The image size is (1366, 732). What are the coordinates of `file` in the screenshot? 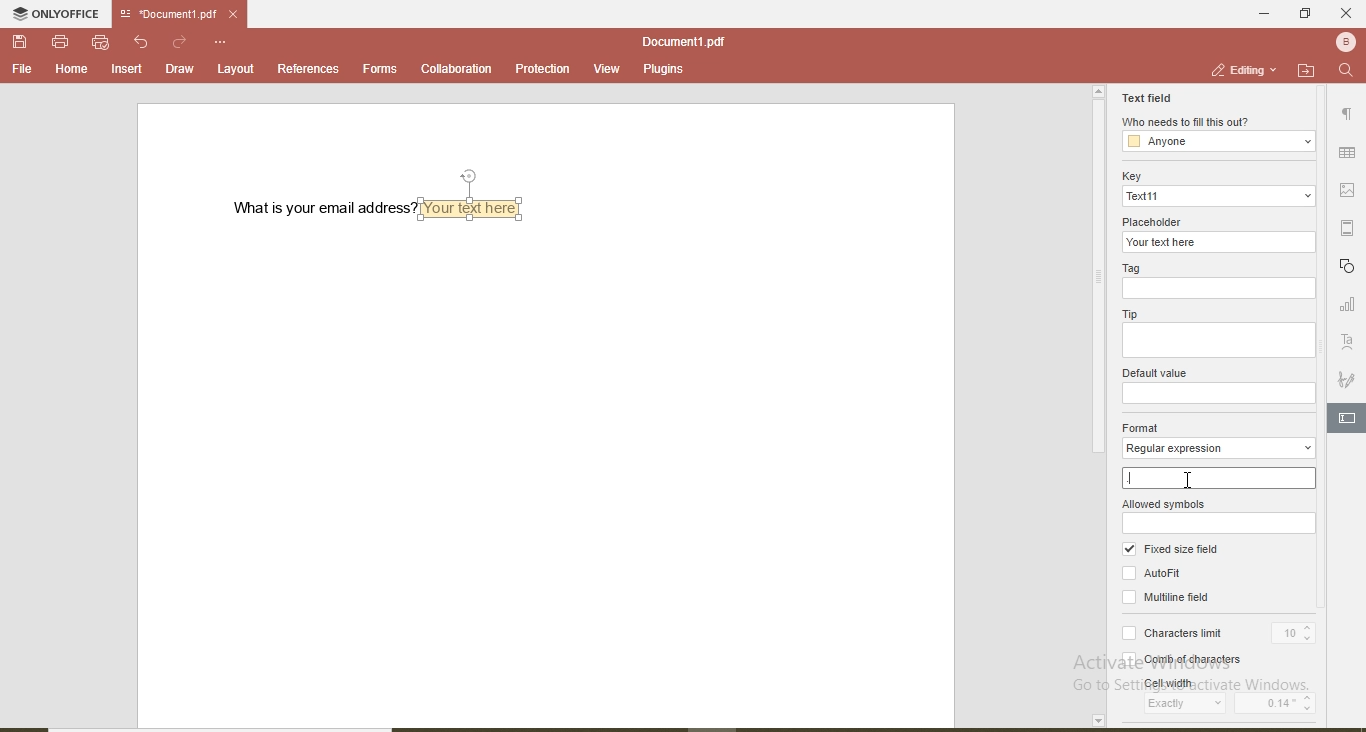 It's located at (22, 69).